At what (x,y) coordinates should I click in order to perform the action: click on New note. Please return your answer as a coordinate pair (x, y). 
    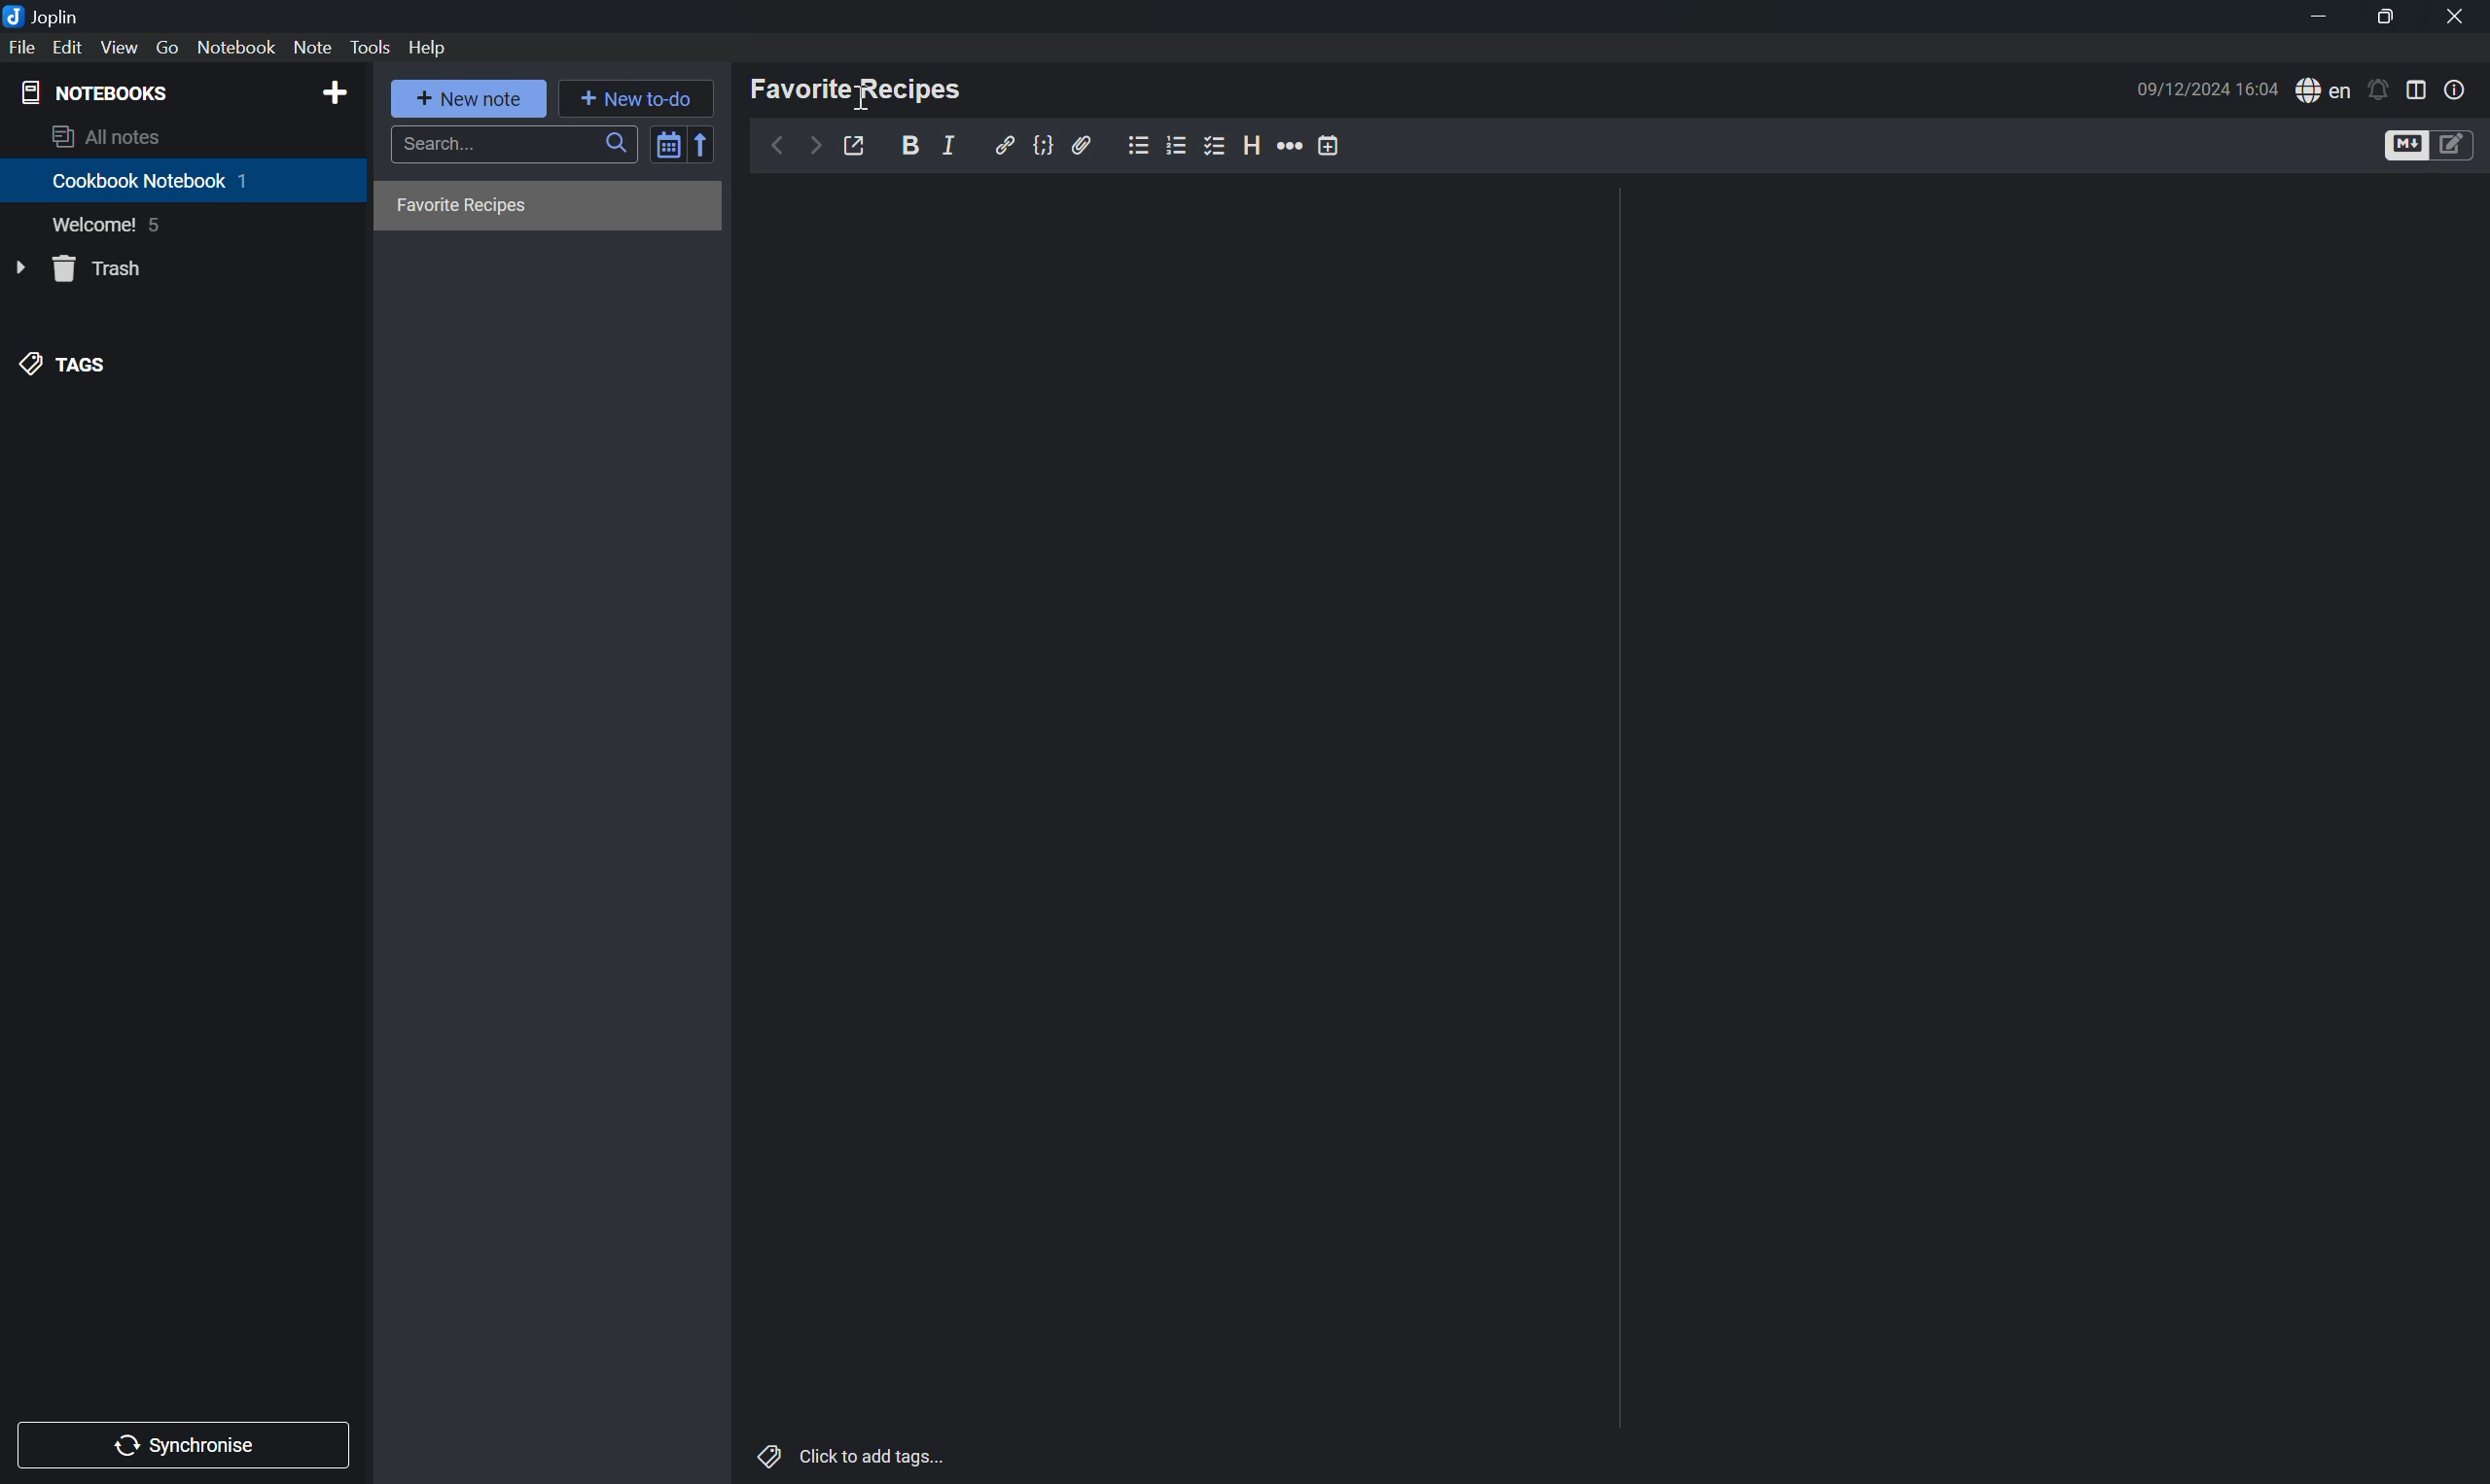
    Looking at the image, I should click on (470, 96).